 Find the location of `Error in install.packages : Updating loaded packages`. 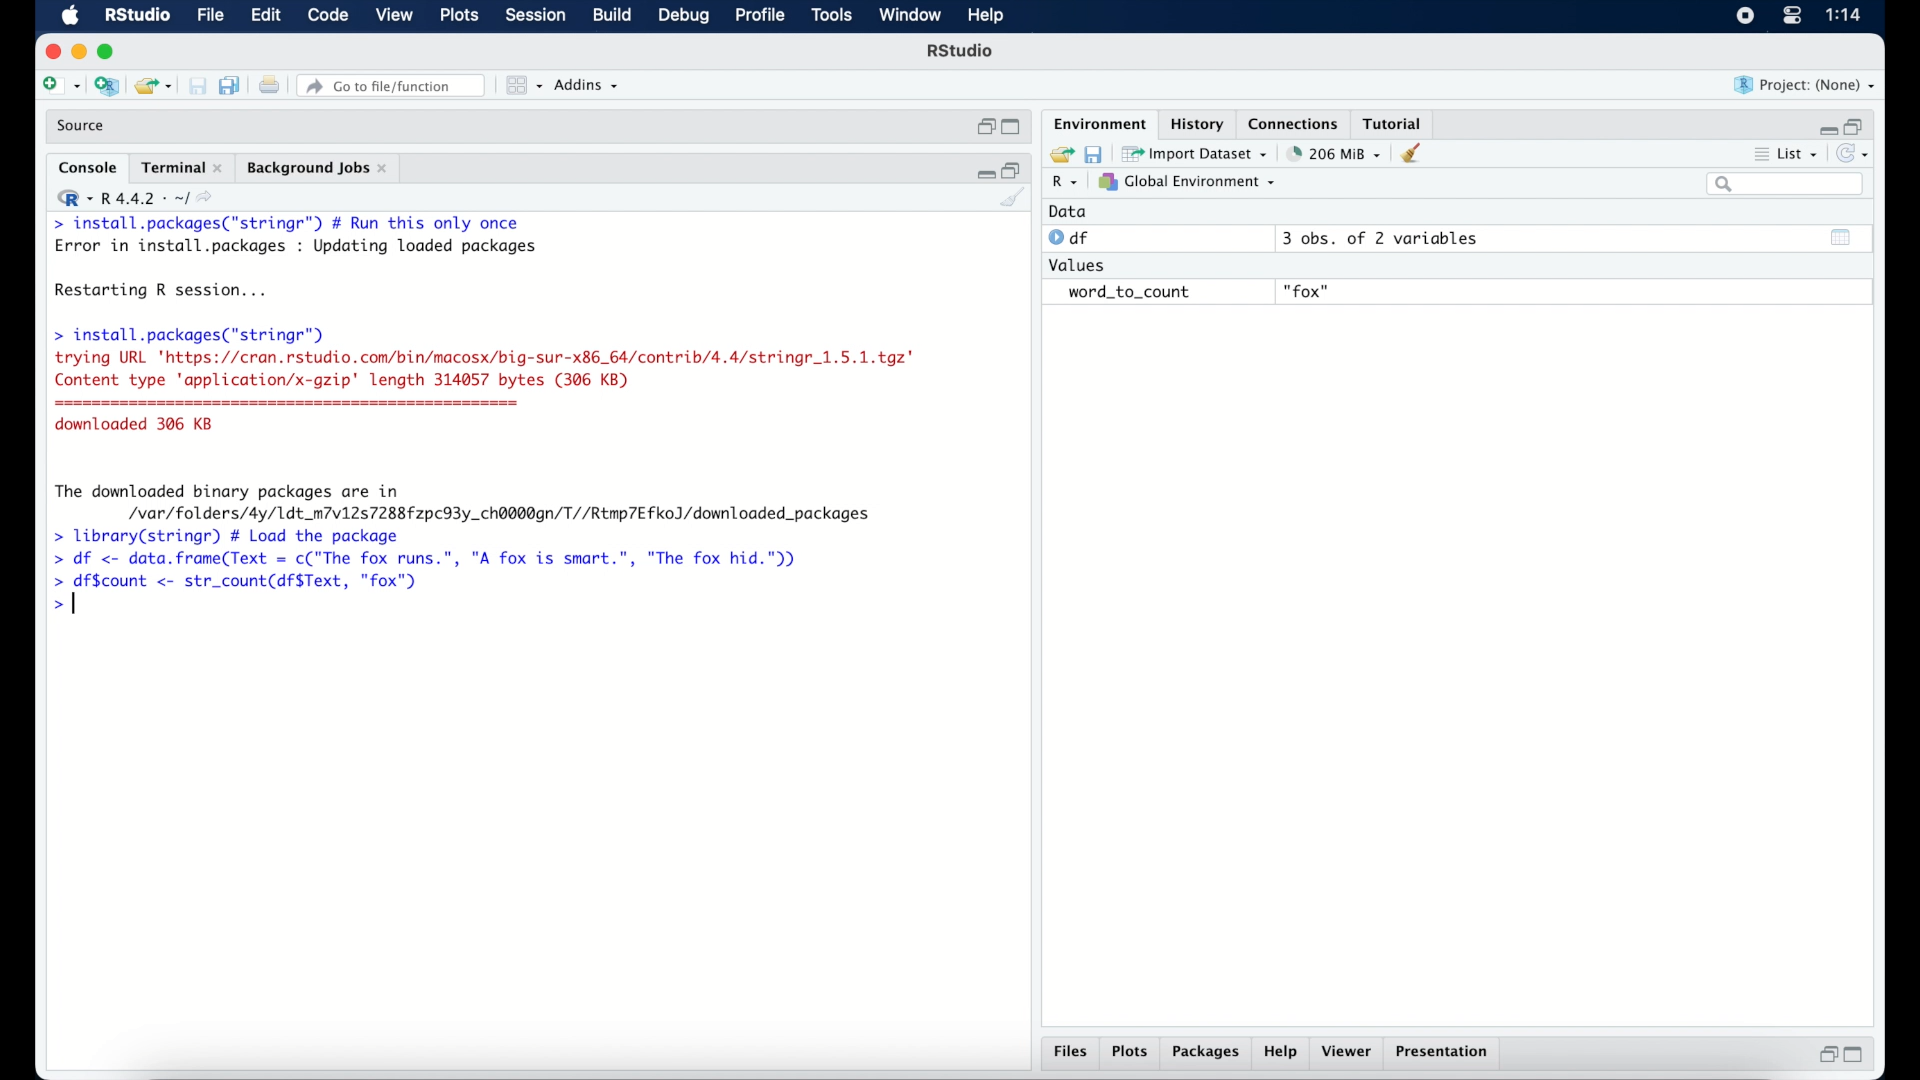

Error in install.packages : Updating loaded packages is located at coordinates (296, 246).